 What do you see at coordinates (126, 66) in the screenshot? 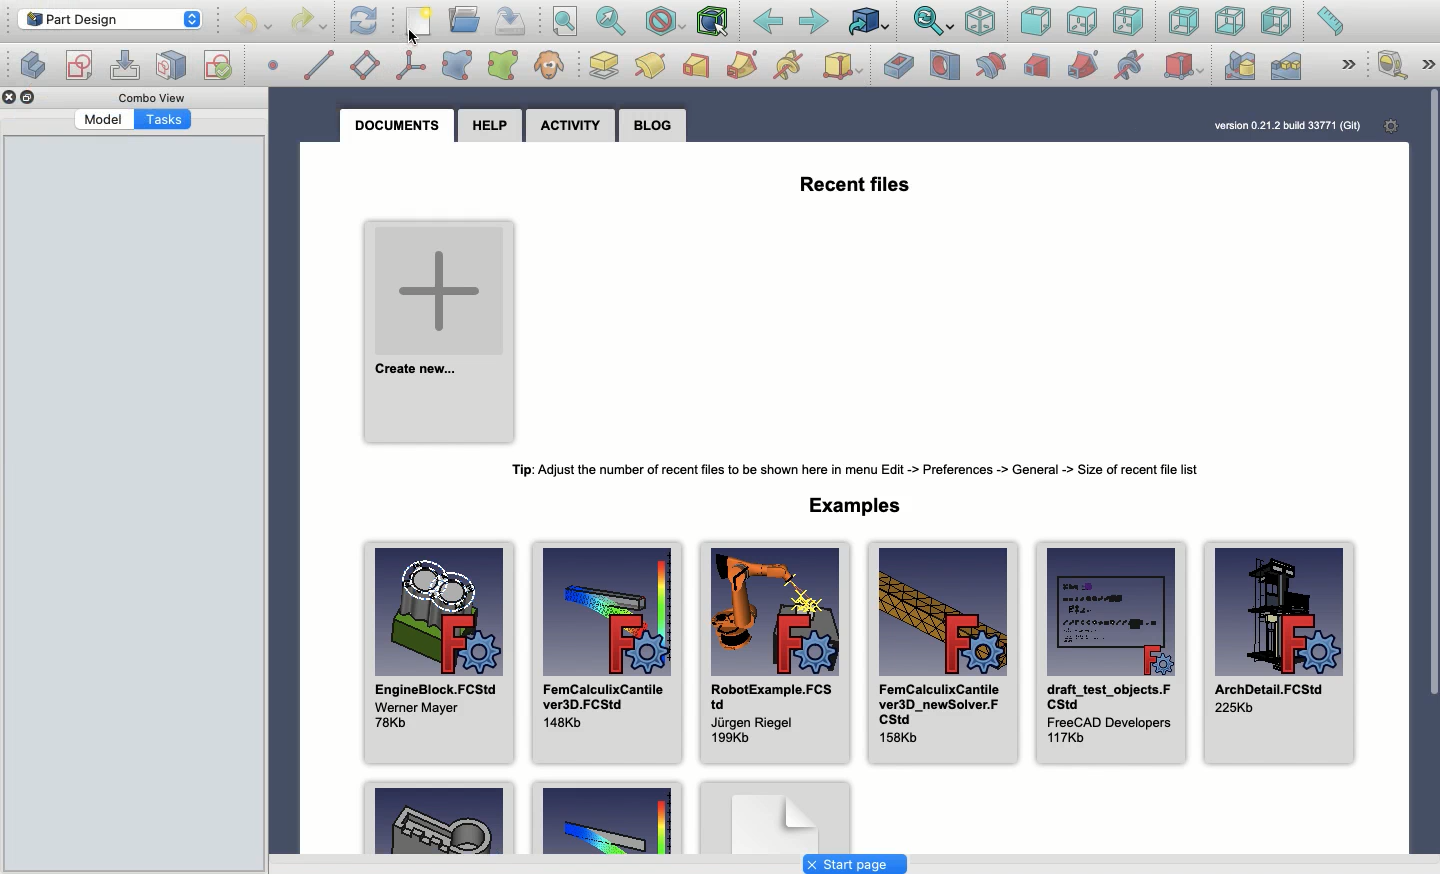
I see `Edit sketch` at bounding box center [126, 66].